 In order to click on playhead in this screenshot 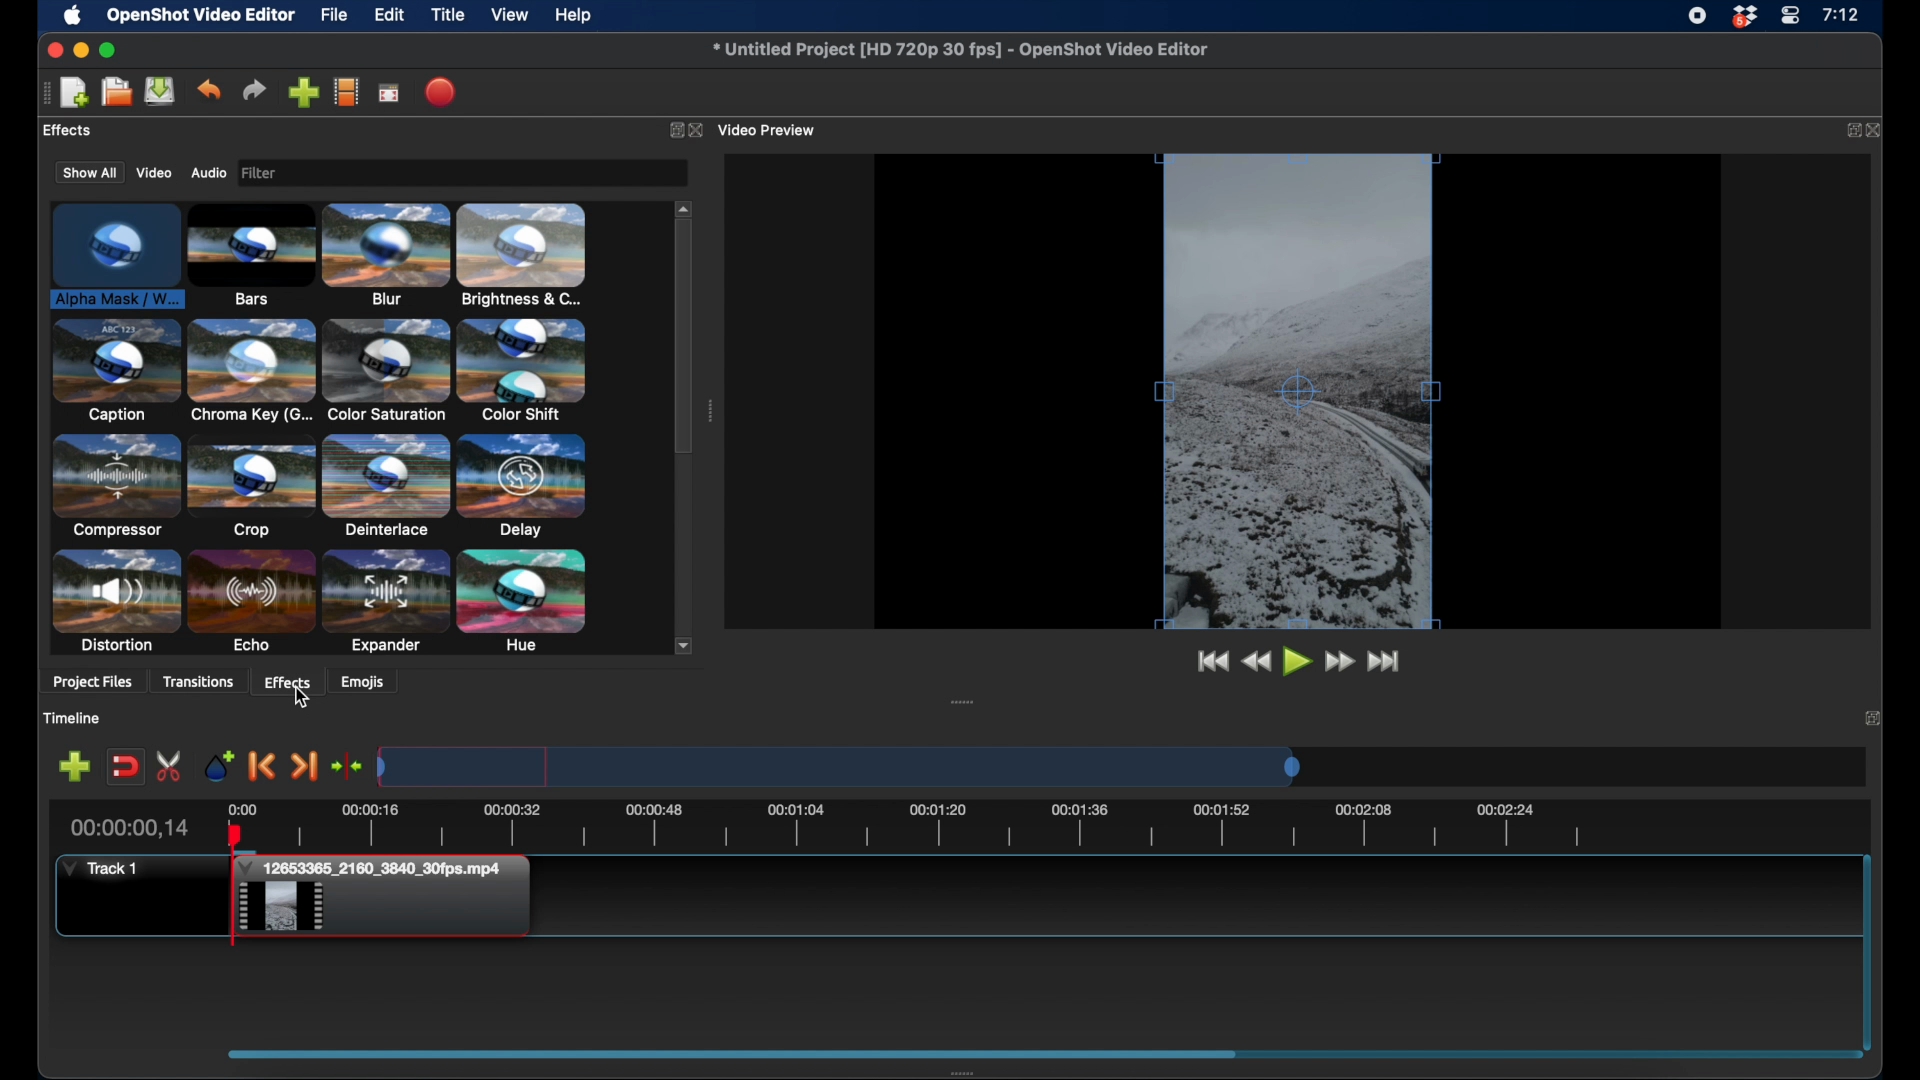, I will do `click(233, 885)`.